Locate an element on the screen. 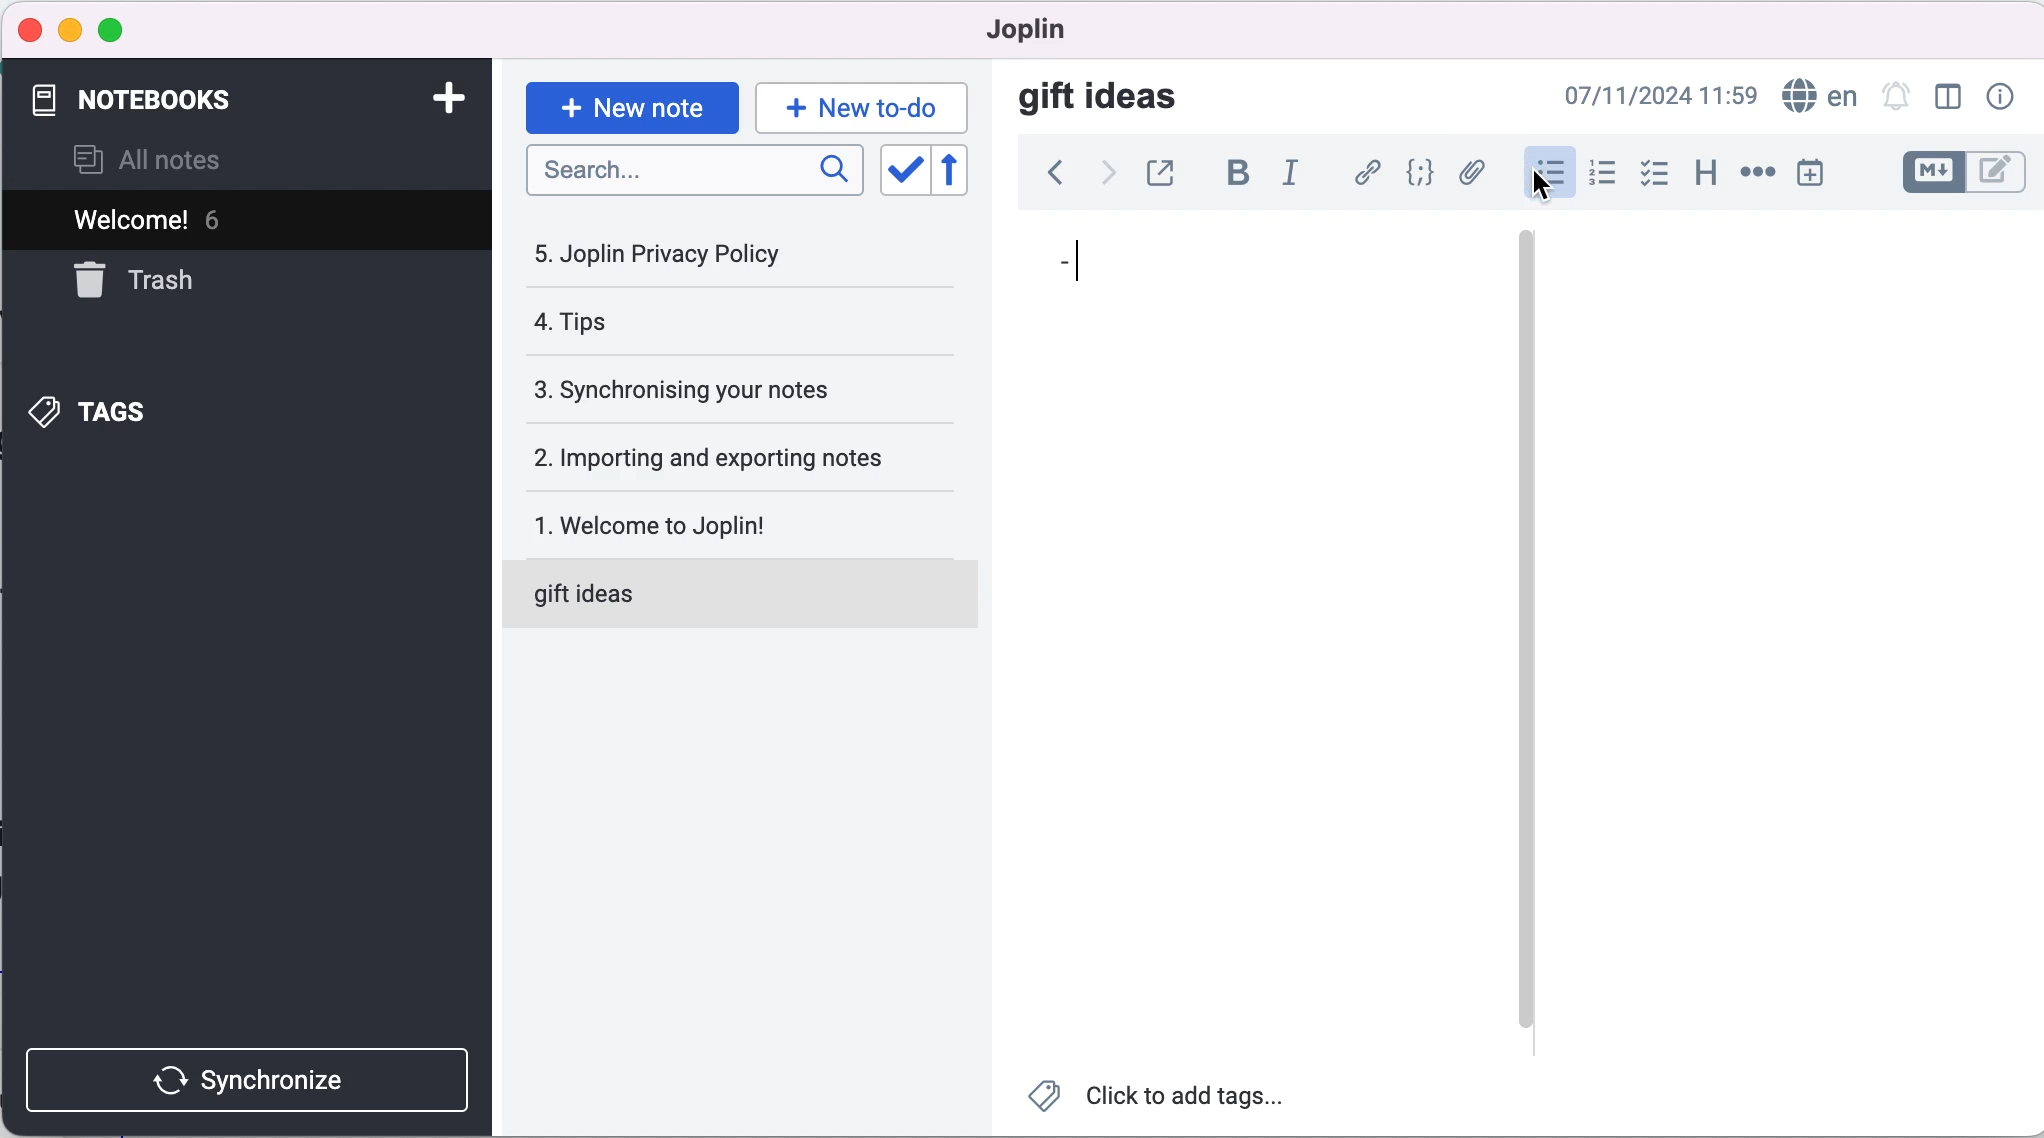 The image size is (2044, 1138). code is located at coordinates (1421, 173).